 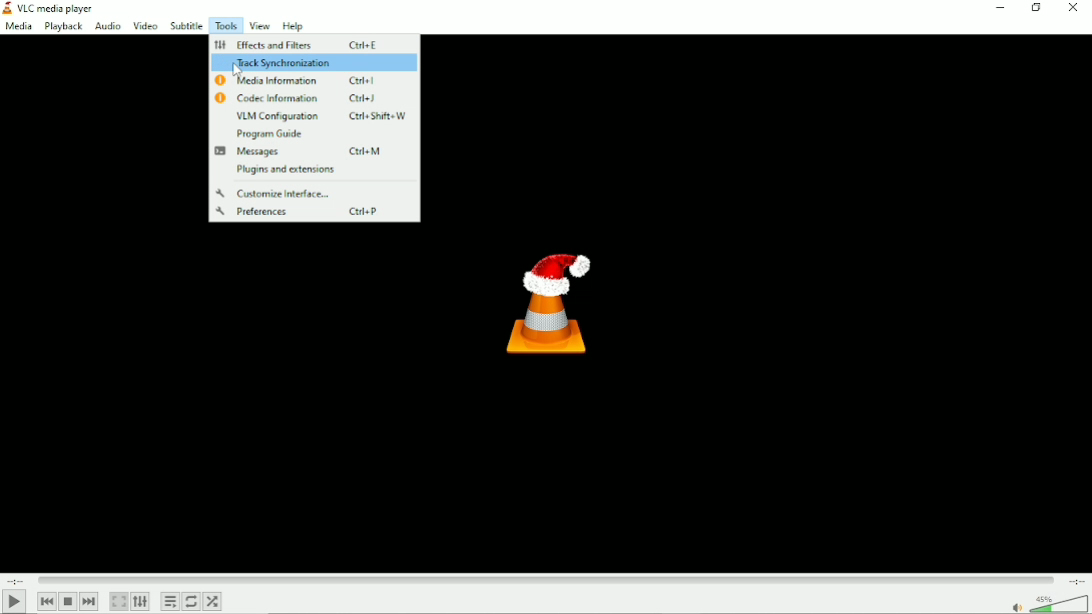 I want to click on Video, so click(x=143, y=24).